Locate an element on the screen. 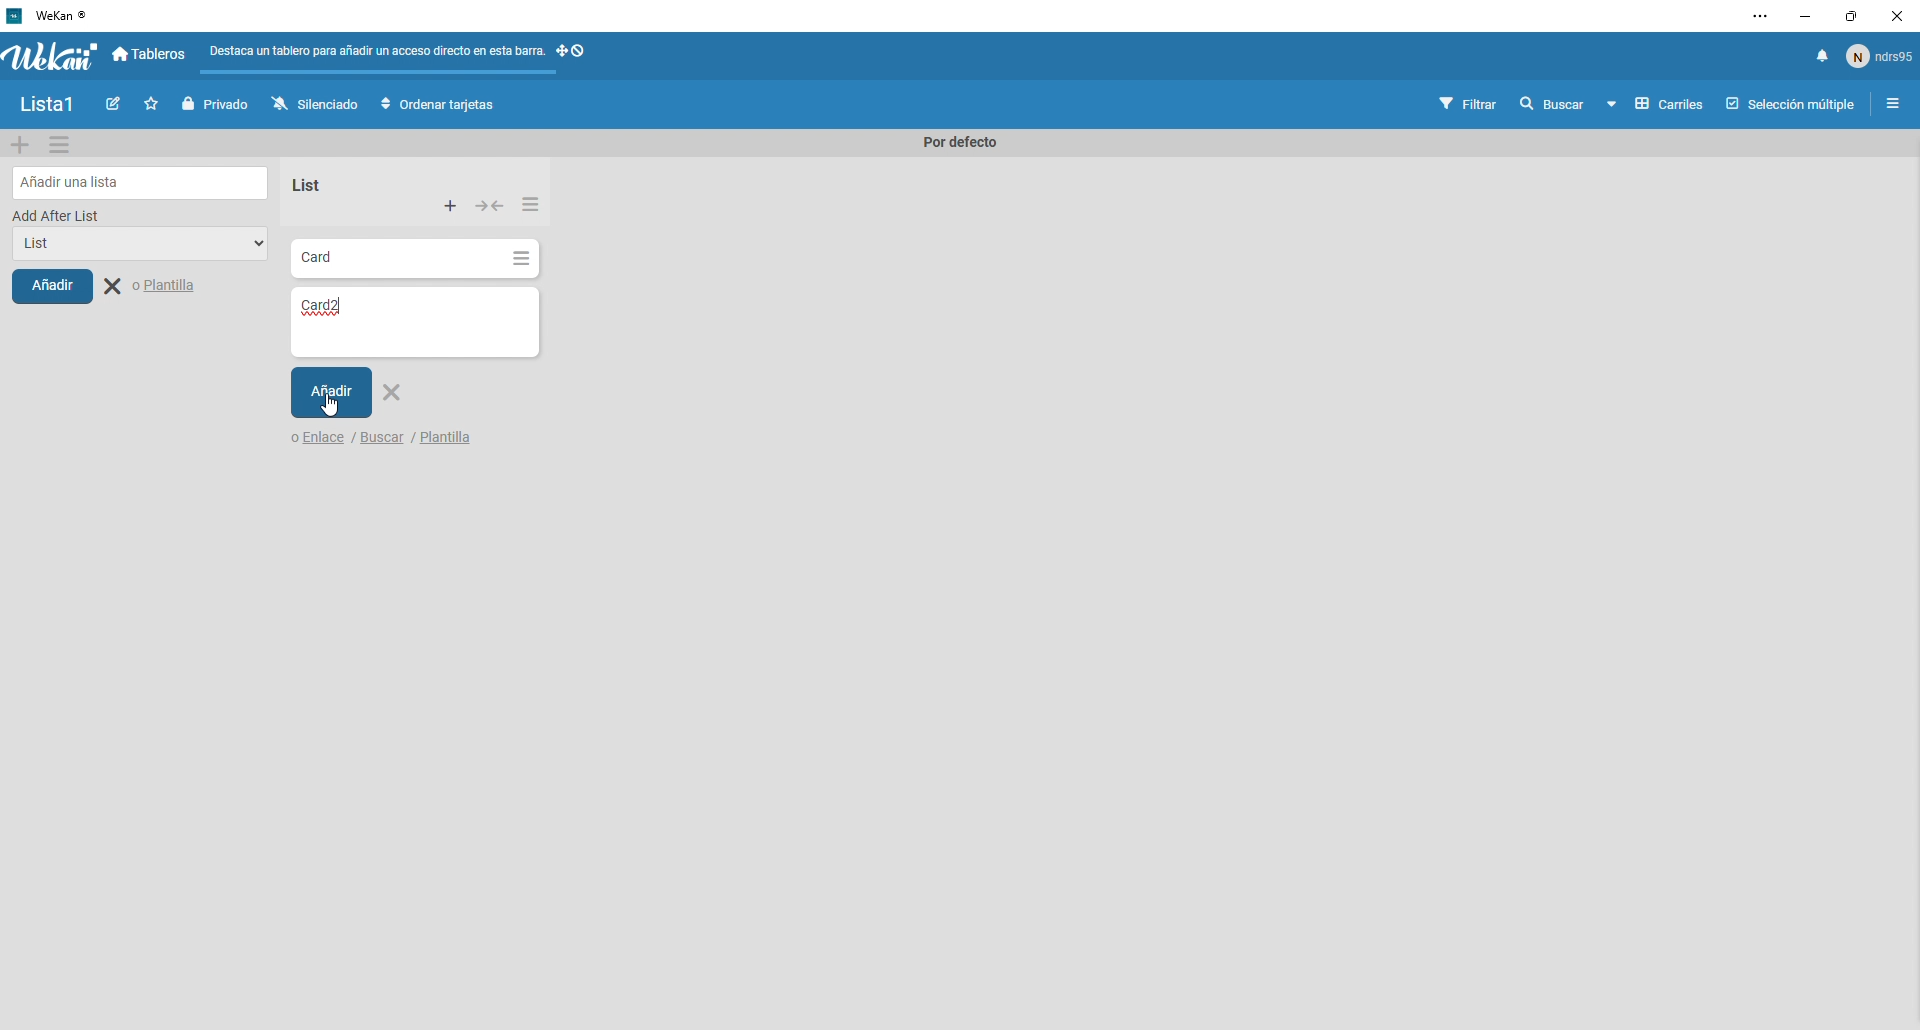  minimise is located at coordinates (1803, 17).